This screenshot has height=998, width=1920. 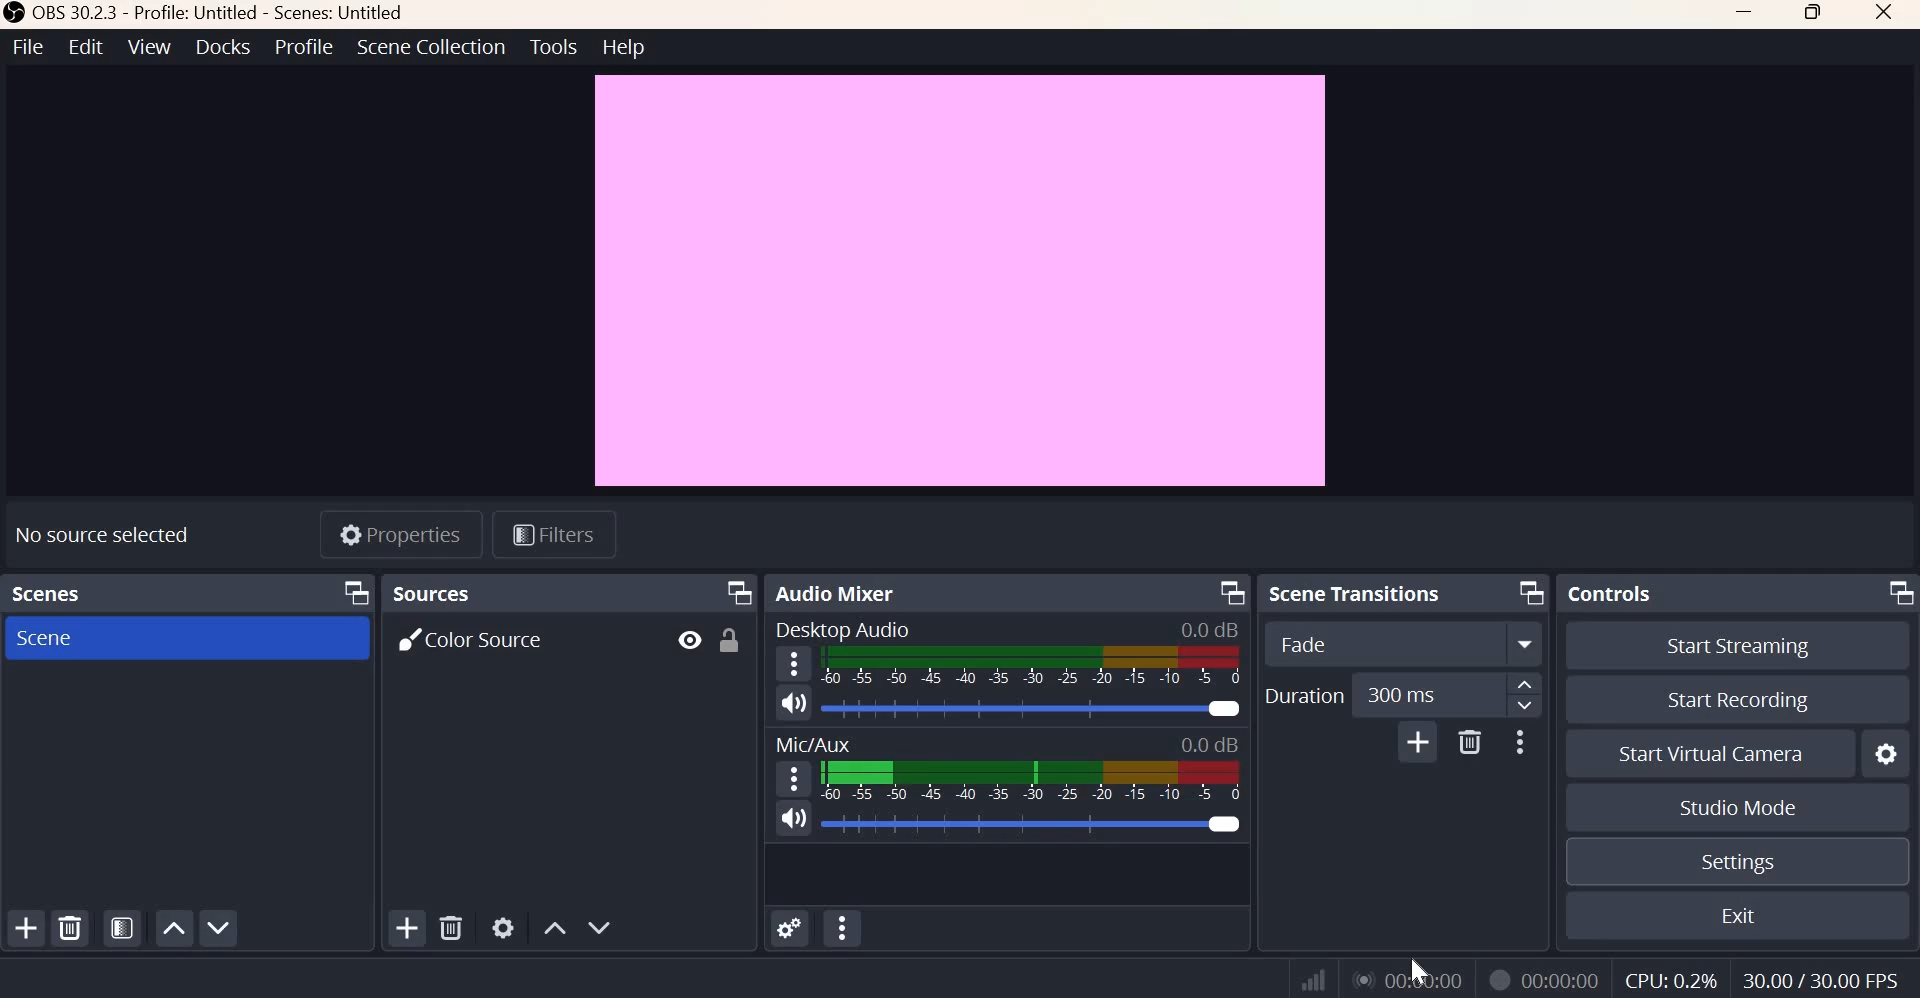 I want to click on Scene transitions, so click(x=1360, y=593).